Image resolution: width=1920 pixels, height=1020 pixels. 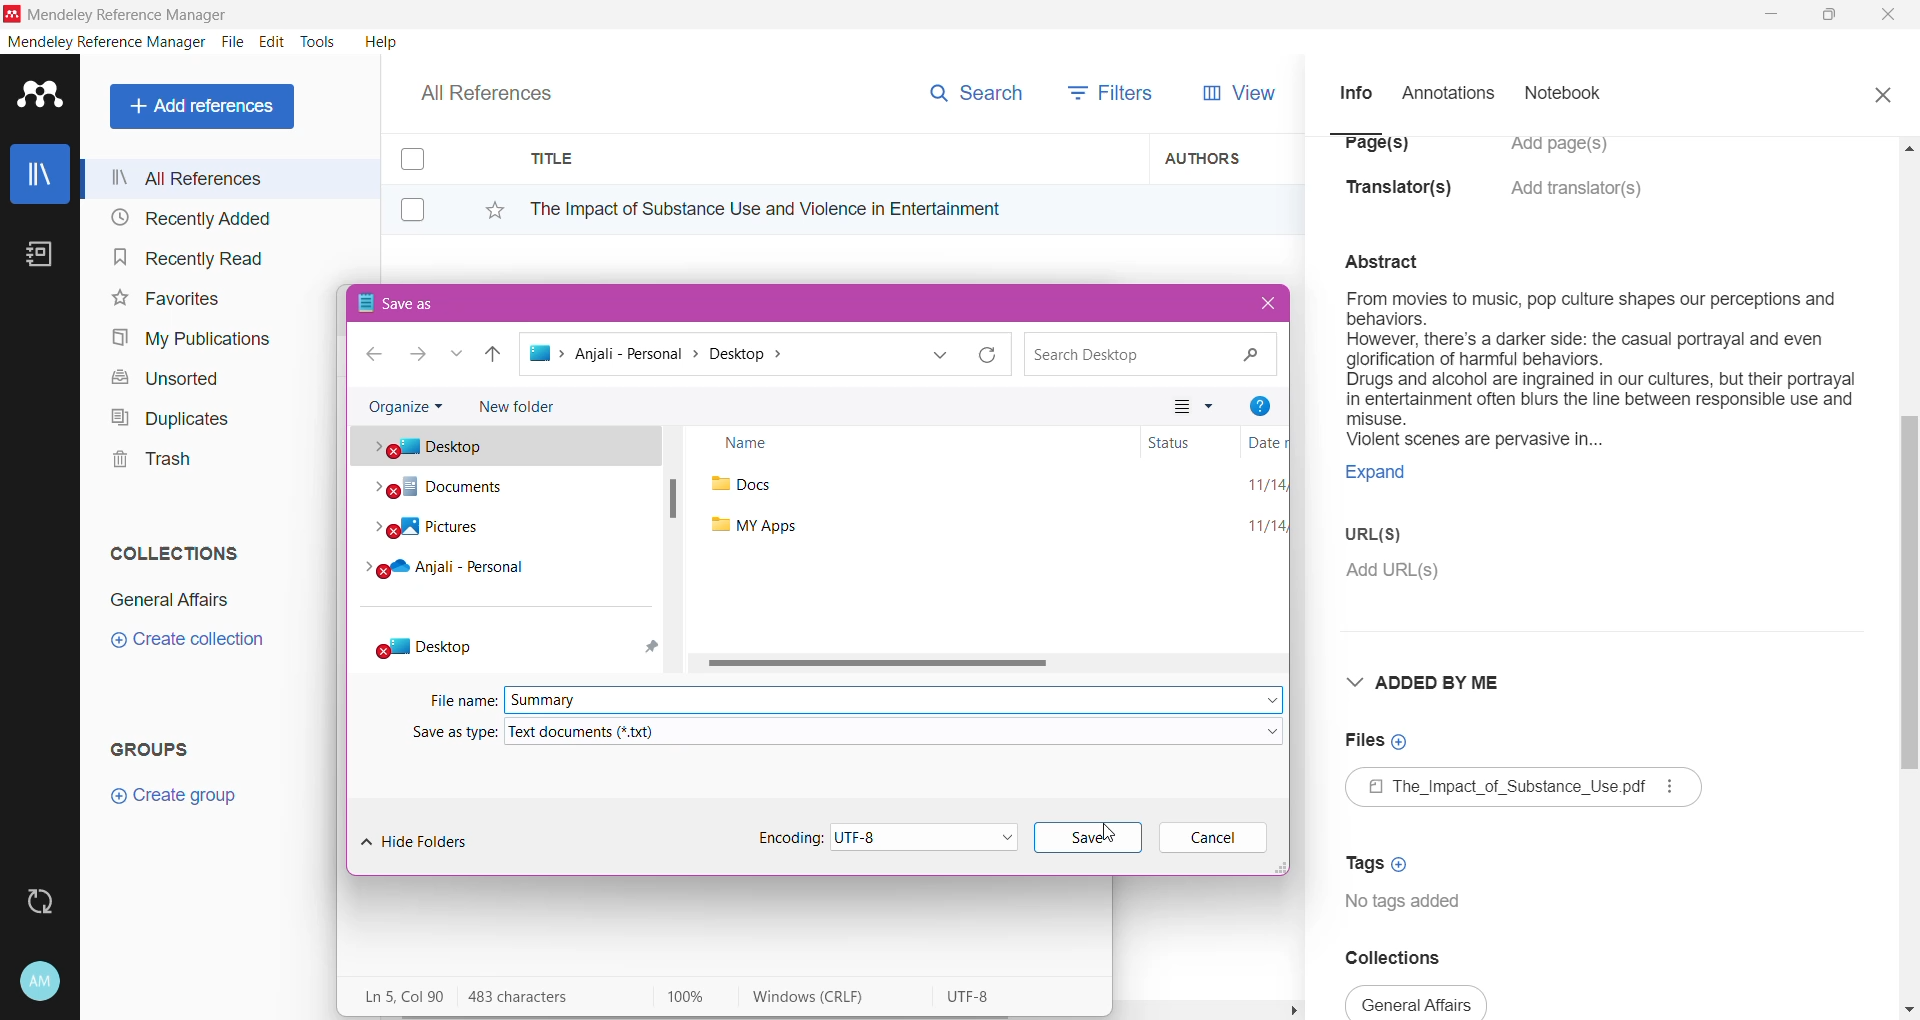 I want to click on 11/14, so click(x=1253, y=527).